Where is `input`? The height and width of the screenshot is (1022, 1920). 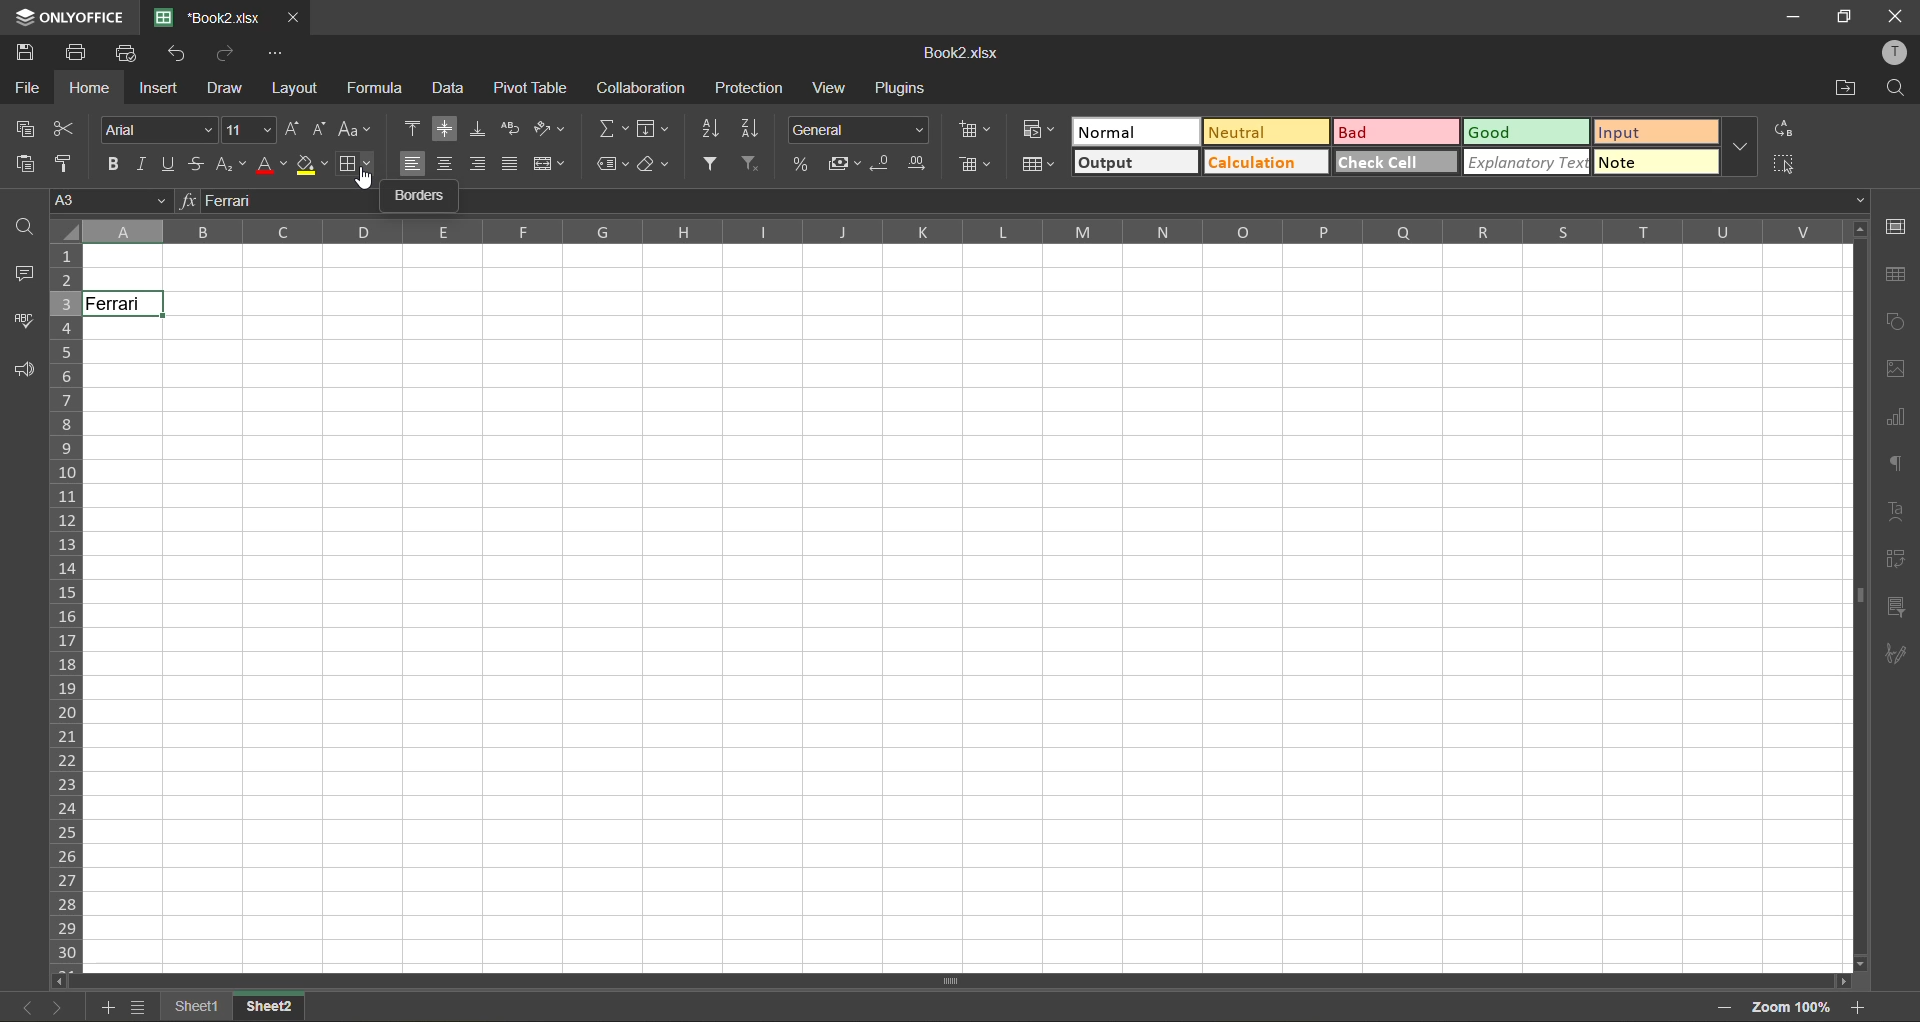
input is located at coordinates (1657, 132).